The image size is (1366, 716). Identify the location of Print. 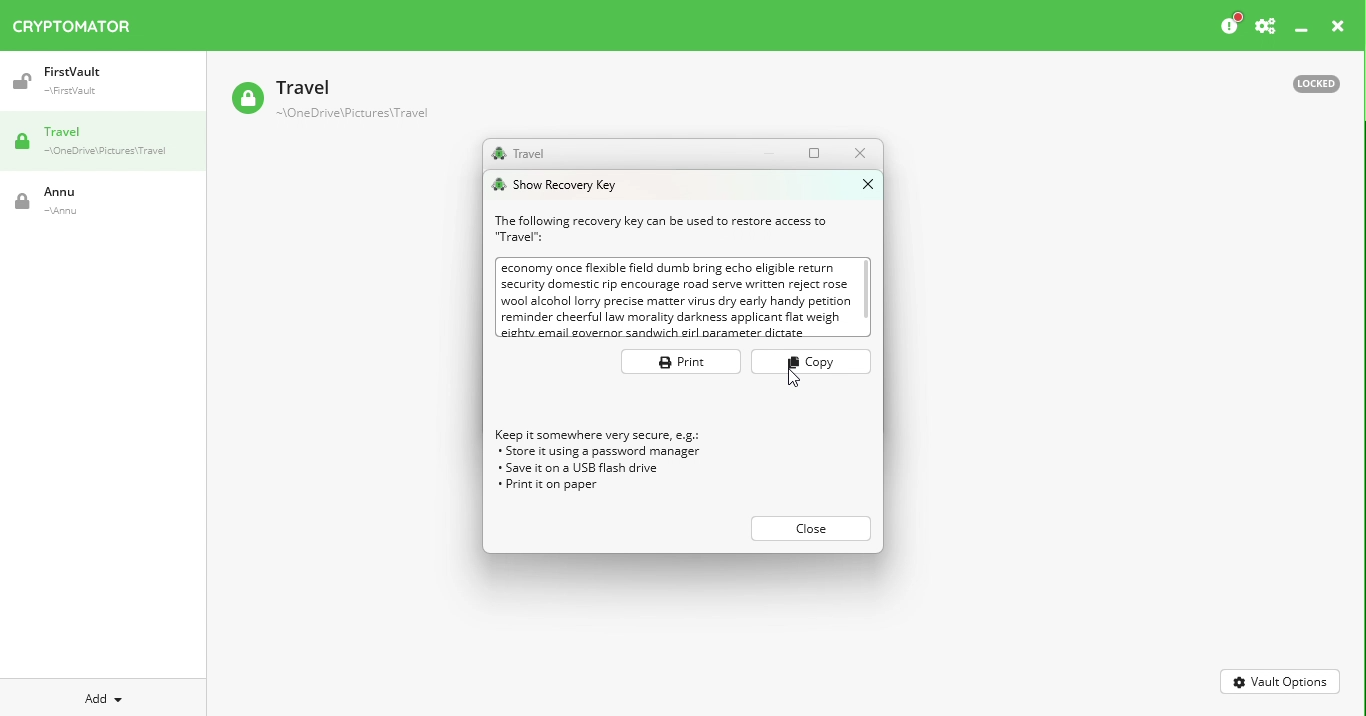
(679, 363).